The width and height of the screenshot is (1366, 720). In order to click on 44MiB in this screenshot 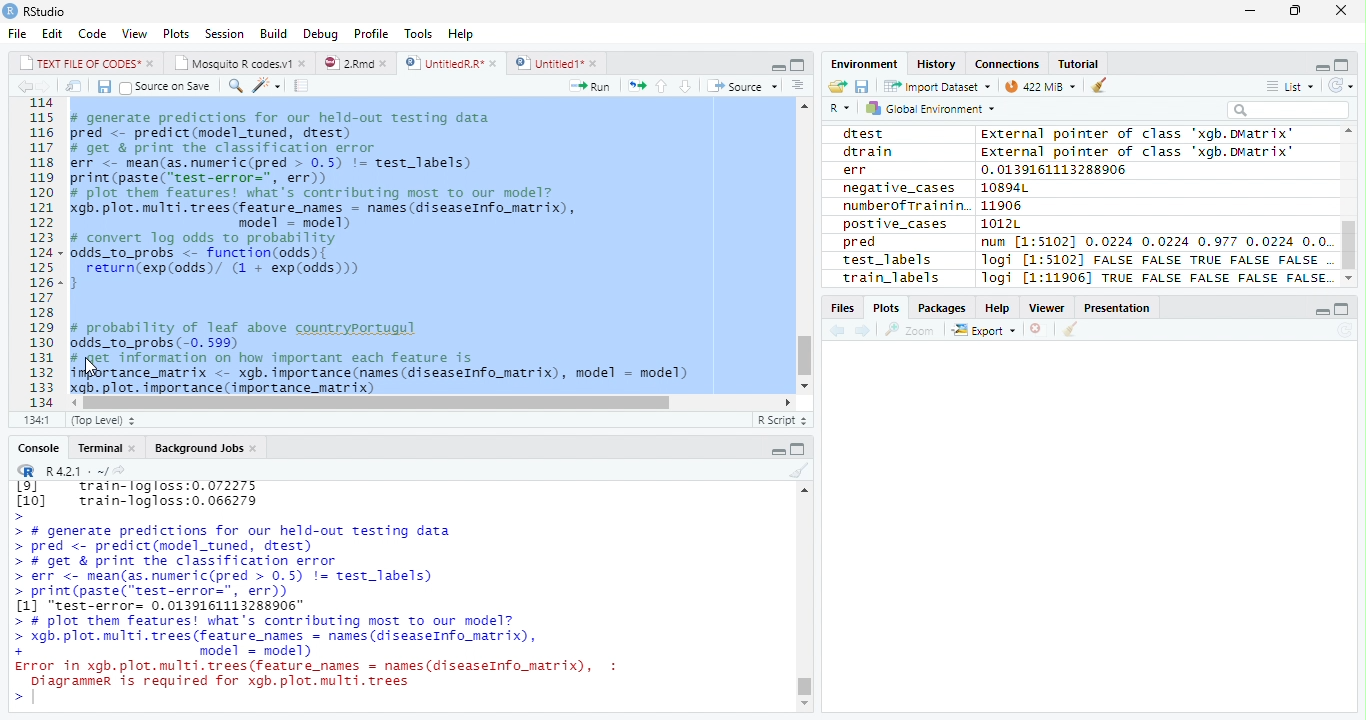, I will do `click(1037, 84)`.